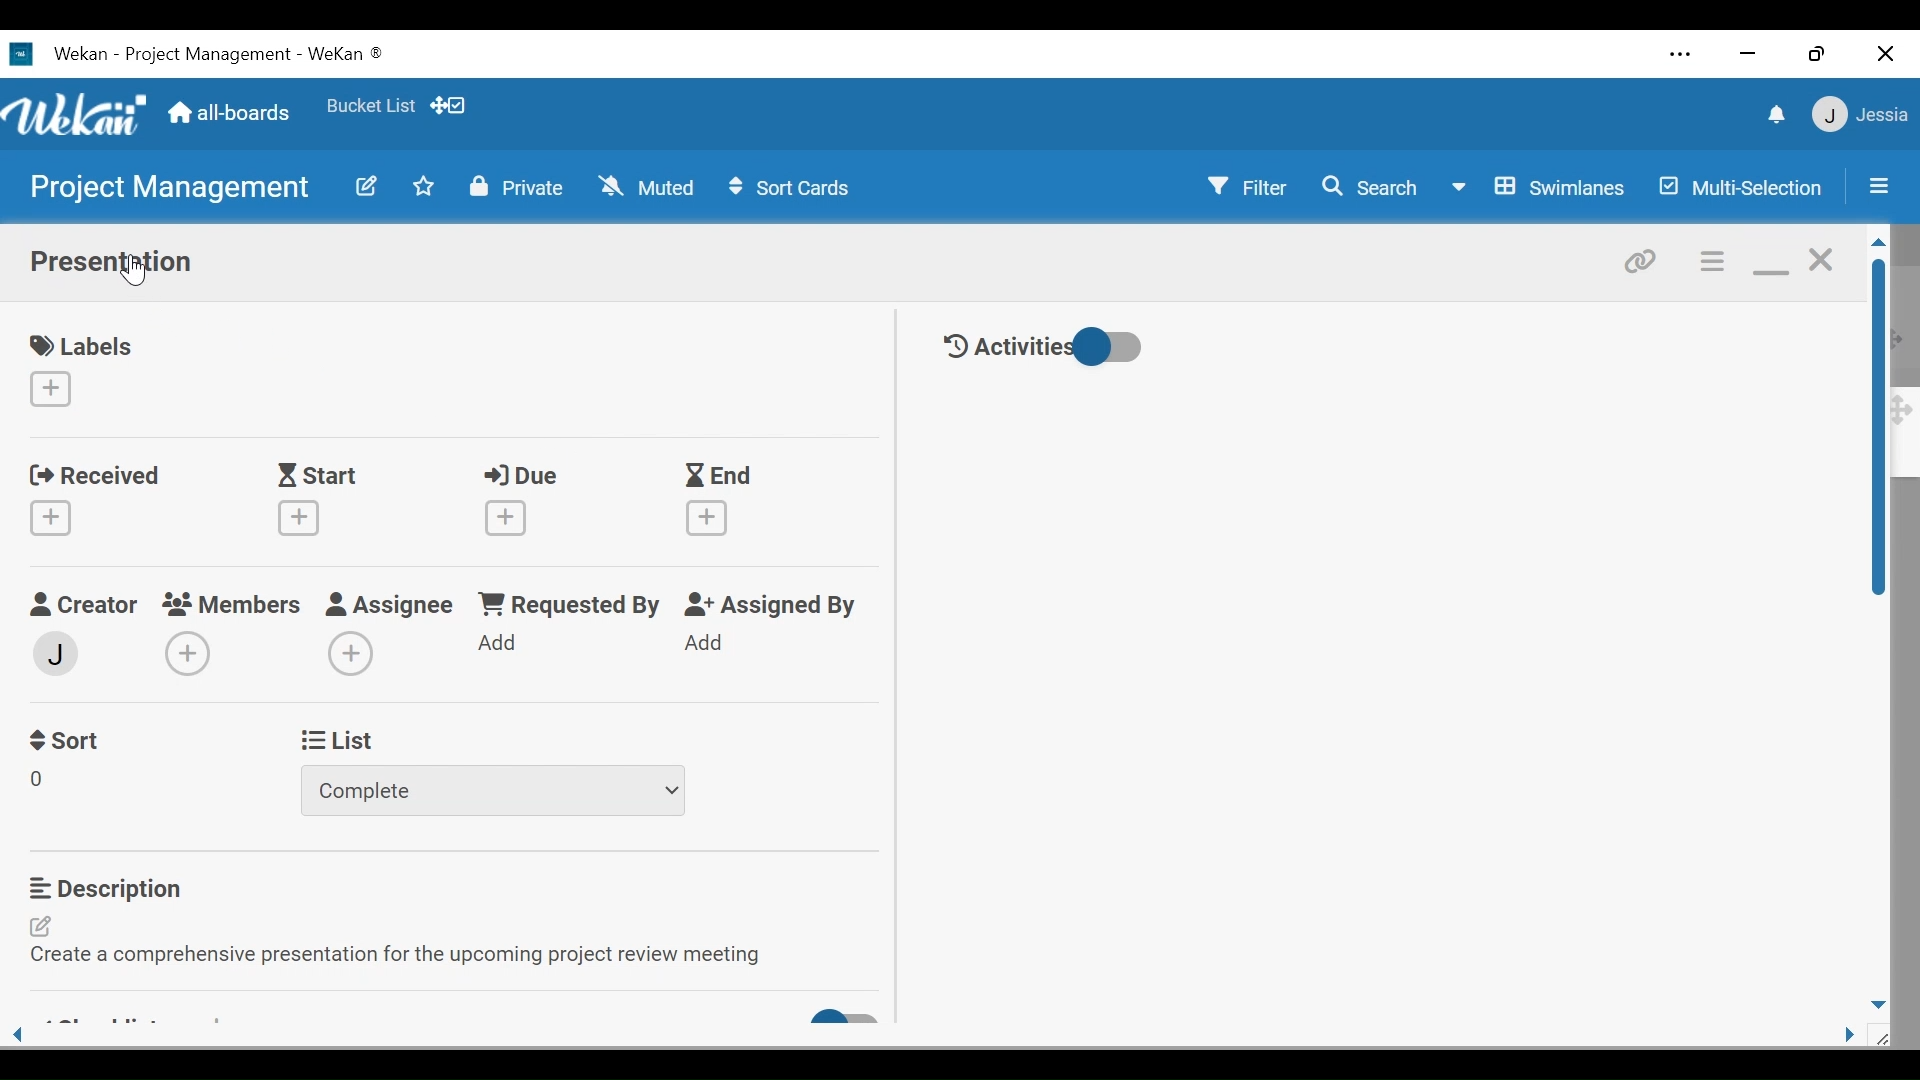  What do you see at coordinates (1861, 113) in the screenshot?
I see `User Member` at bounding box center [1861, 113].